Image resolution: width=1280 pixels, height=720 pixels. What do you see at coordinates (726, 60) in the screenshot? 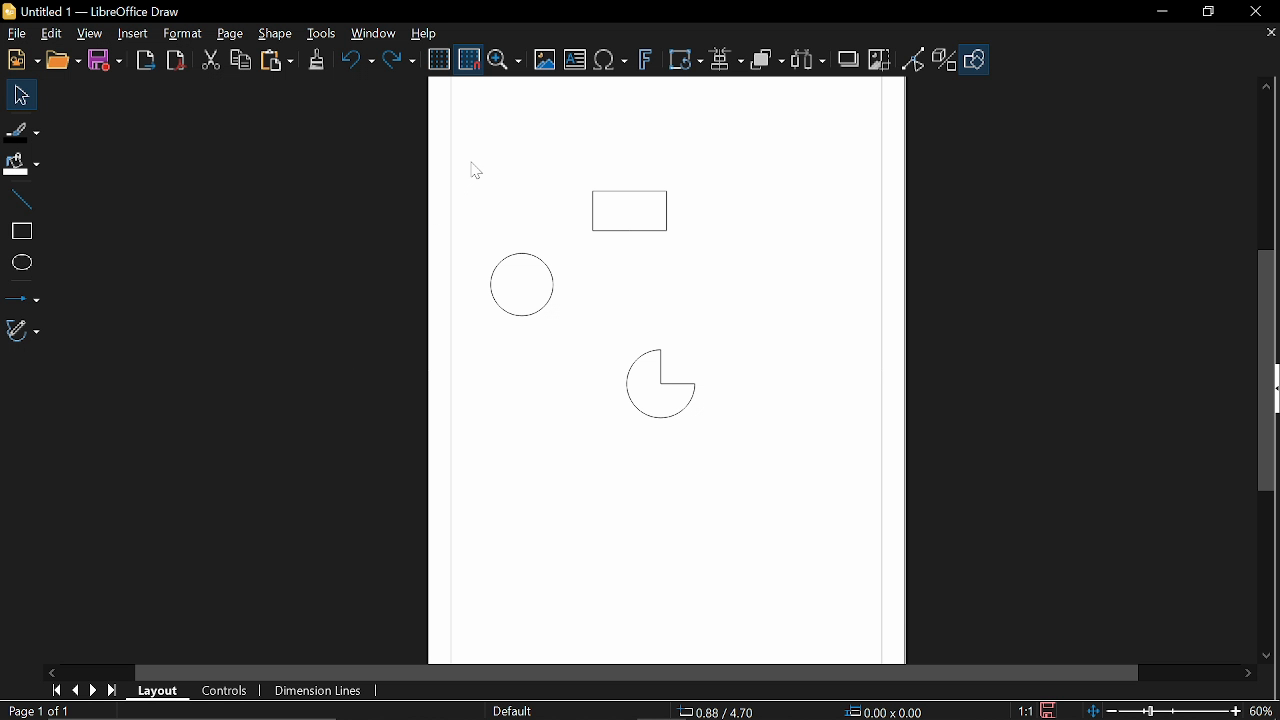
I see `Align` at bounding box center [726, 60].